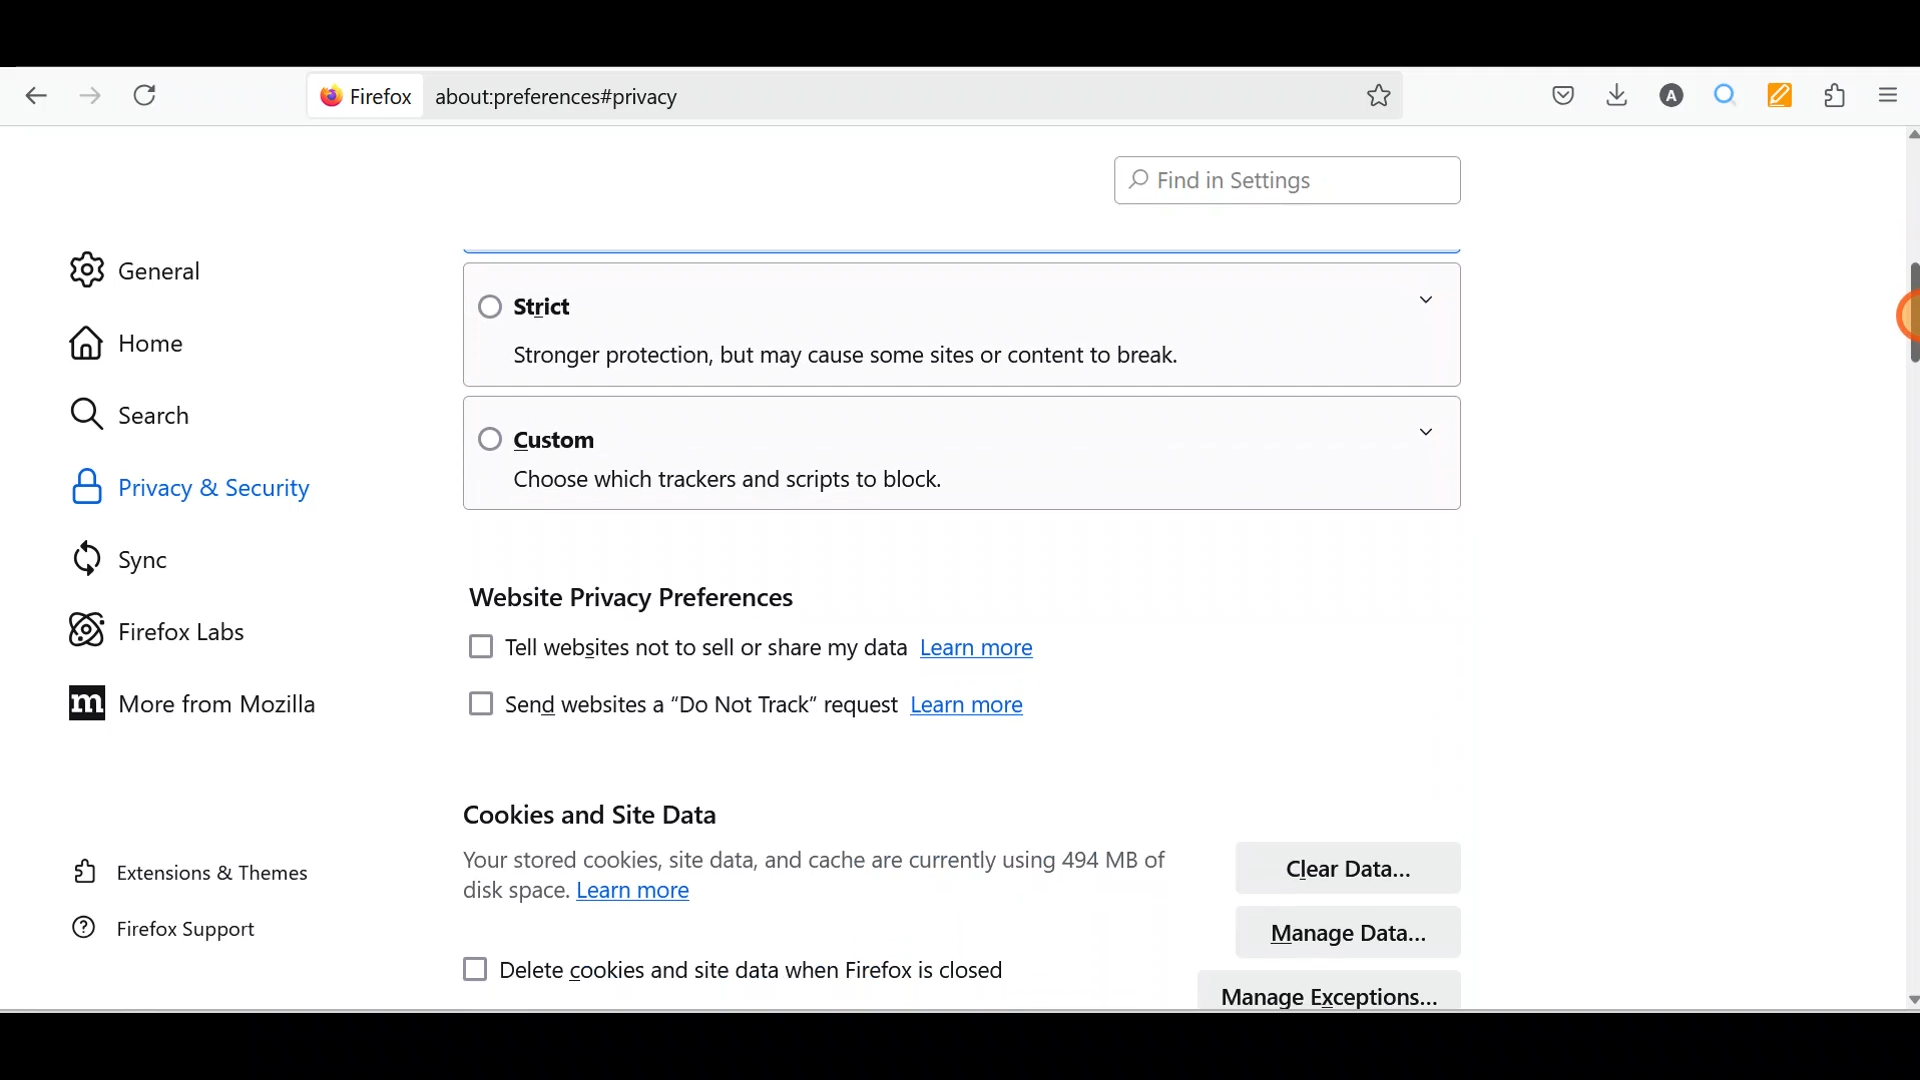  Describe the element at coordinates (191, 876) in the screenshot. I see `Extension & themes` at that location.